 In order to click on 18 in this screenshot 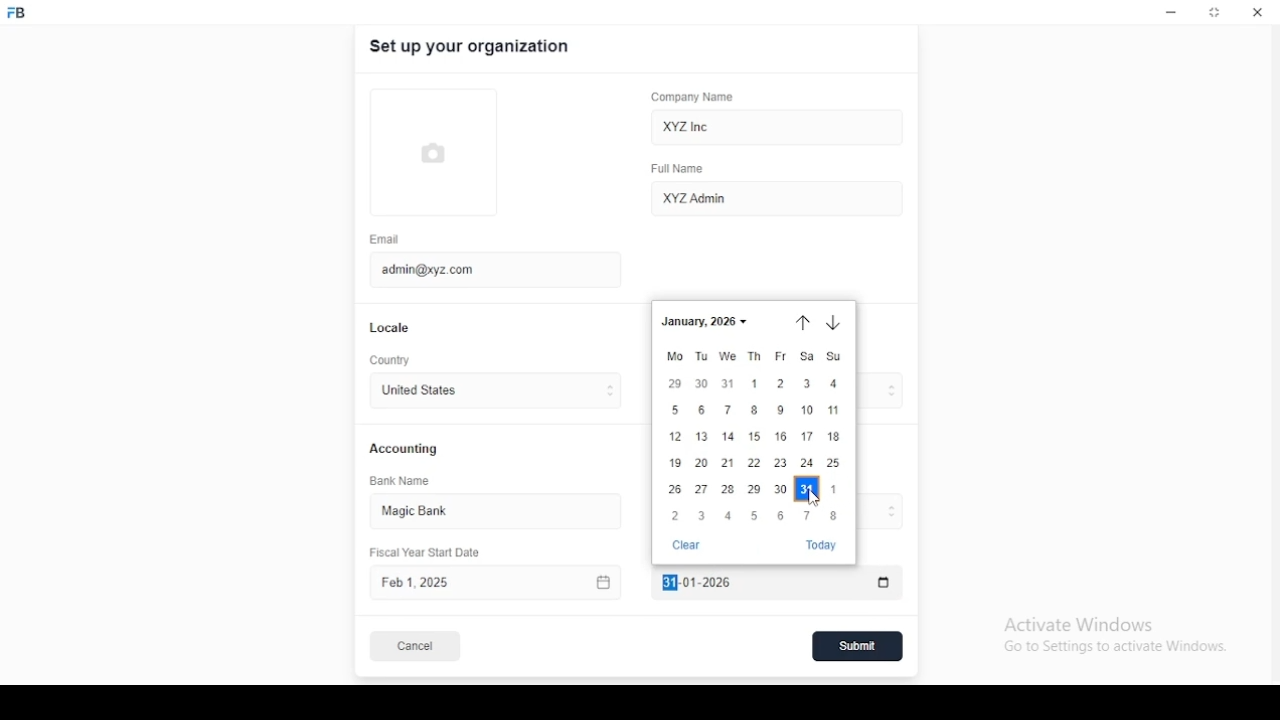, I will do `click(833, 438)`.